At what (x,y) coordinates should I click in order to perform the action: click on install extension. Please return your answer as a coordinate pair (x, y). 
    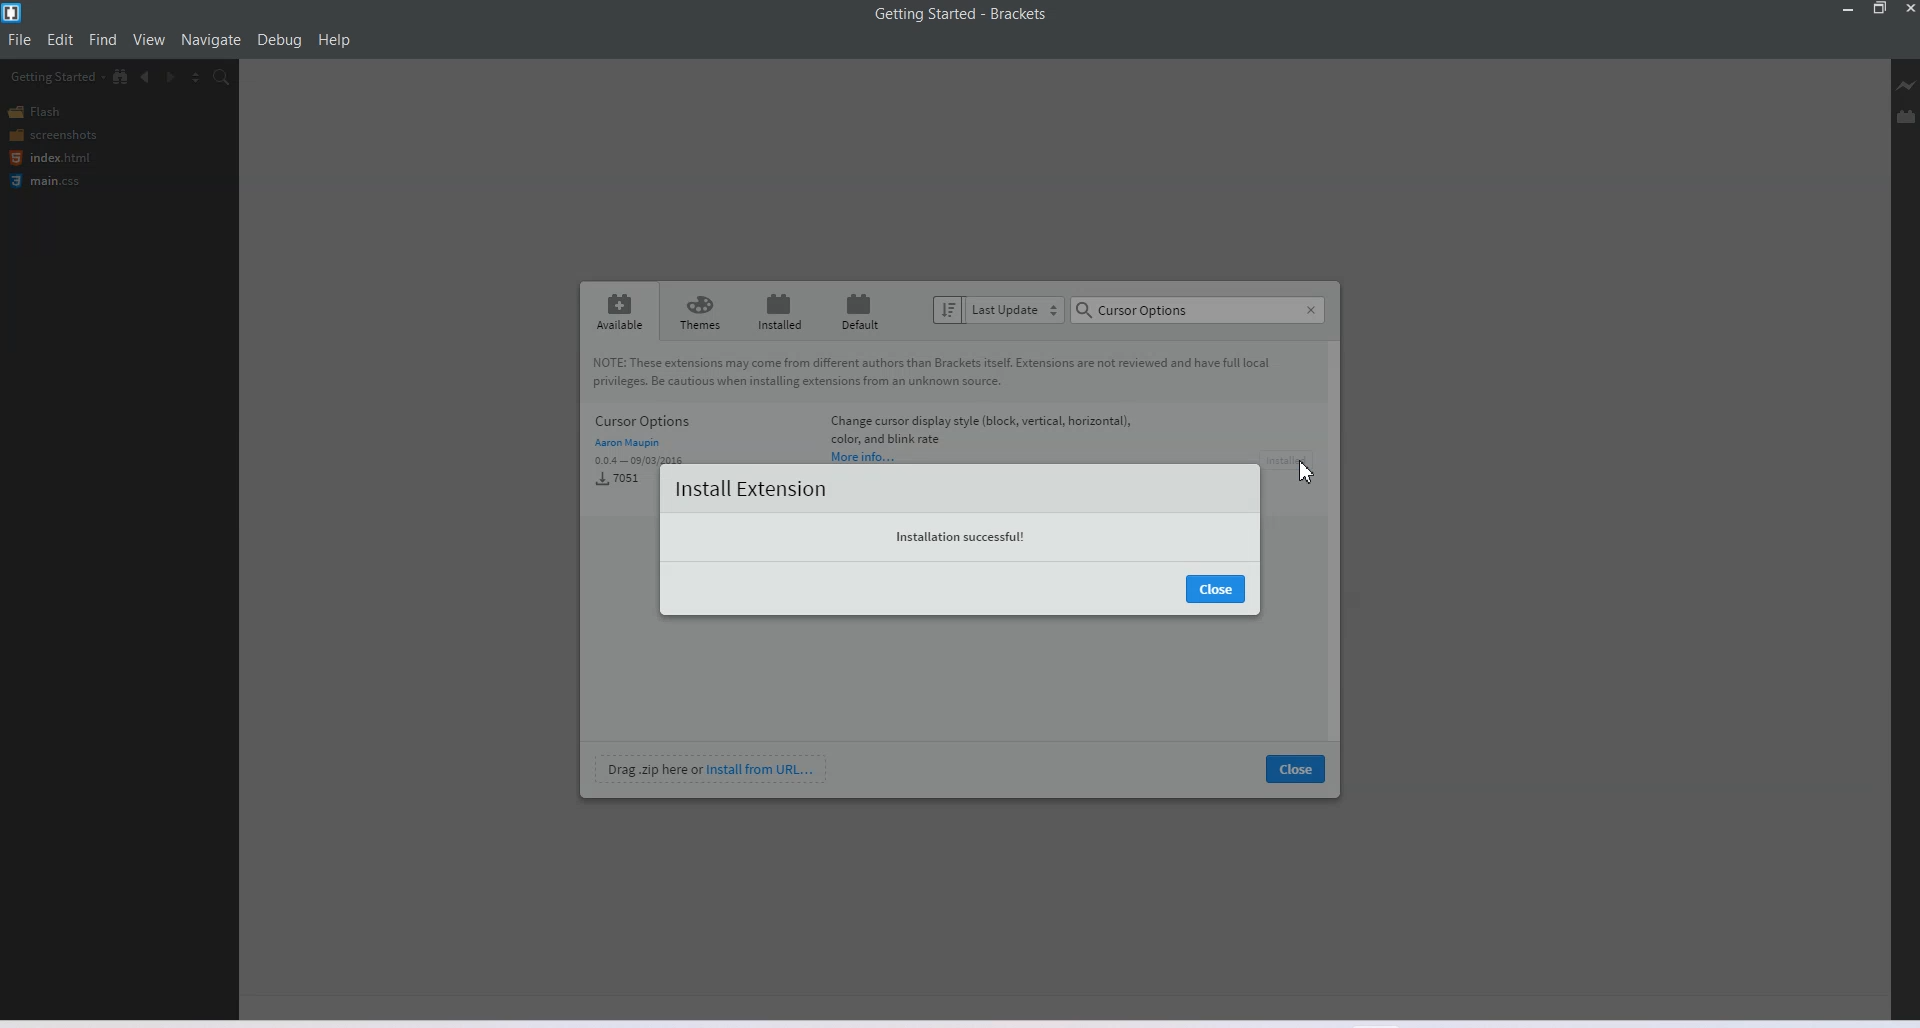
    Looking at the image, I should click on (755, 486).